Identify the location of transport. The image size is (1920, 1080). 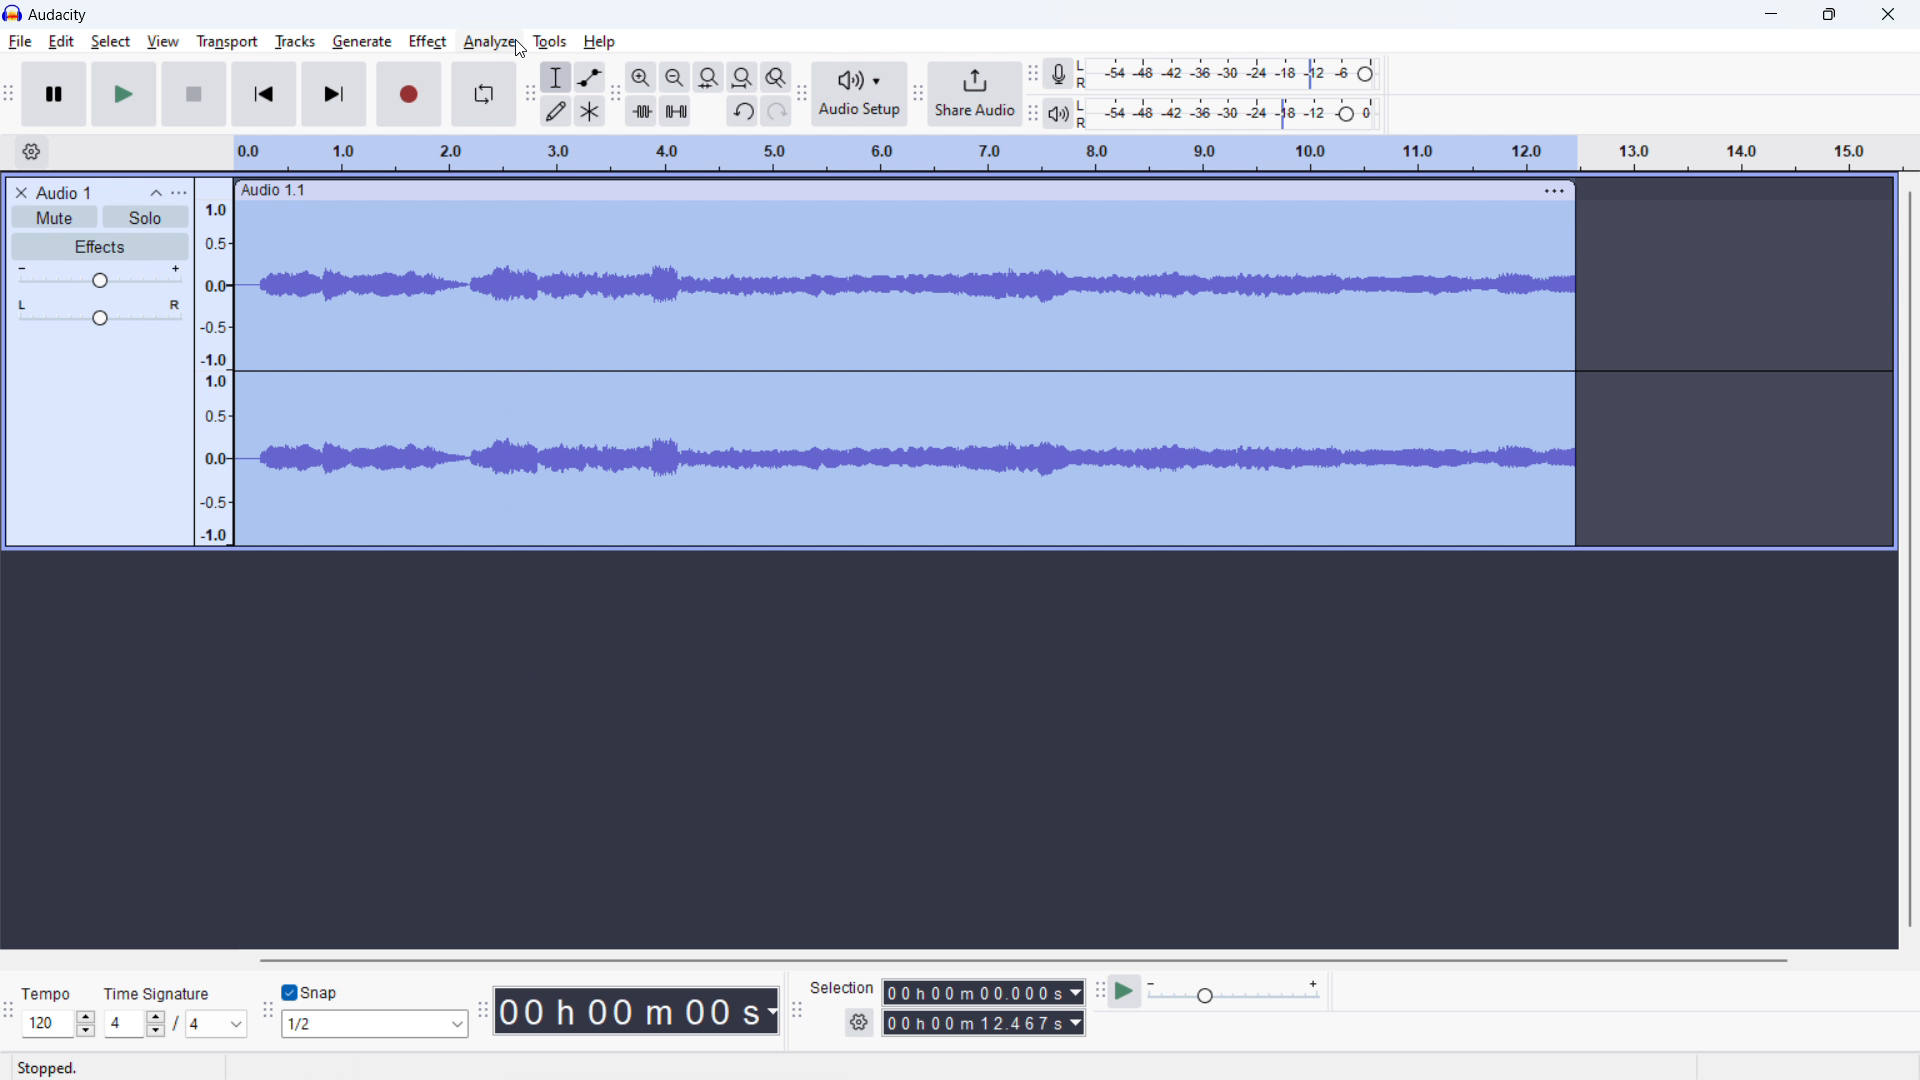
(228, 42).